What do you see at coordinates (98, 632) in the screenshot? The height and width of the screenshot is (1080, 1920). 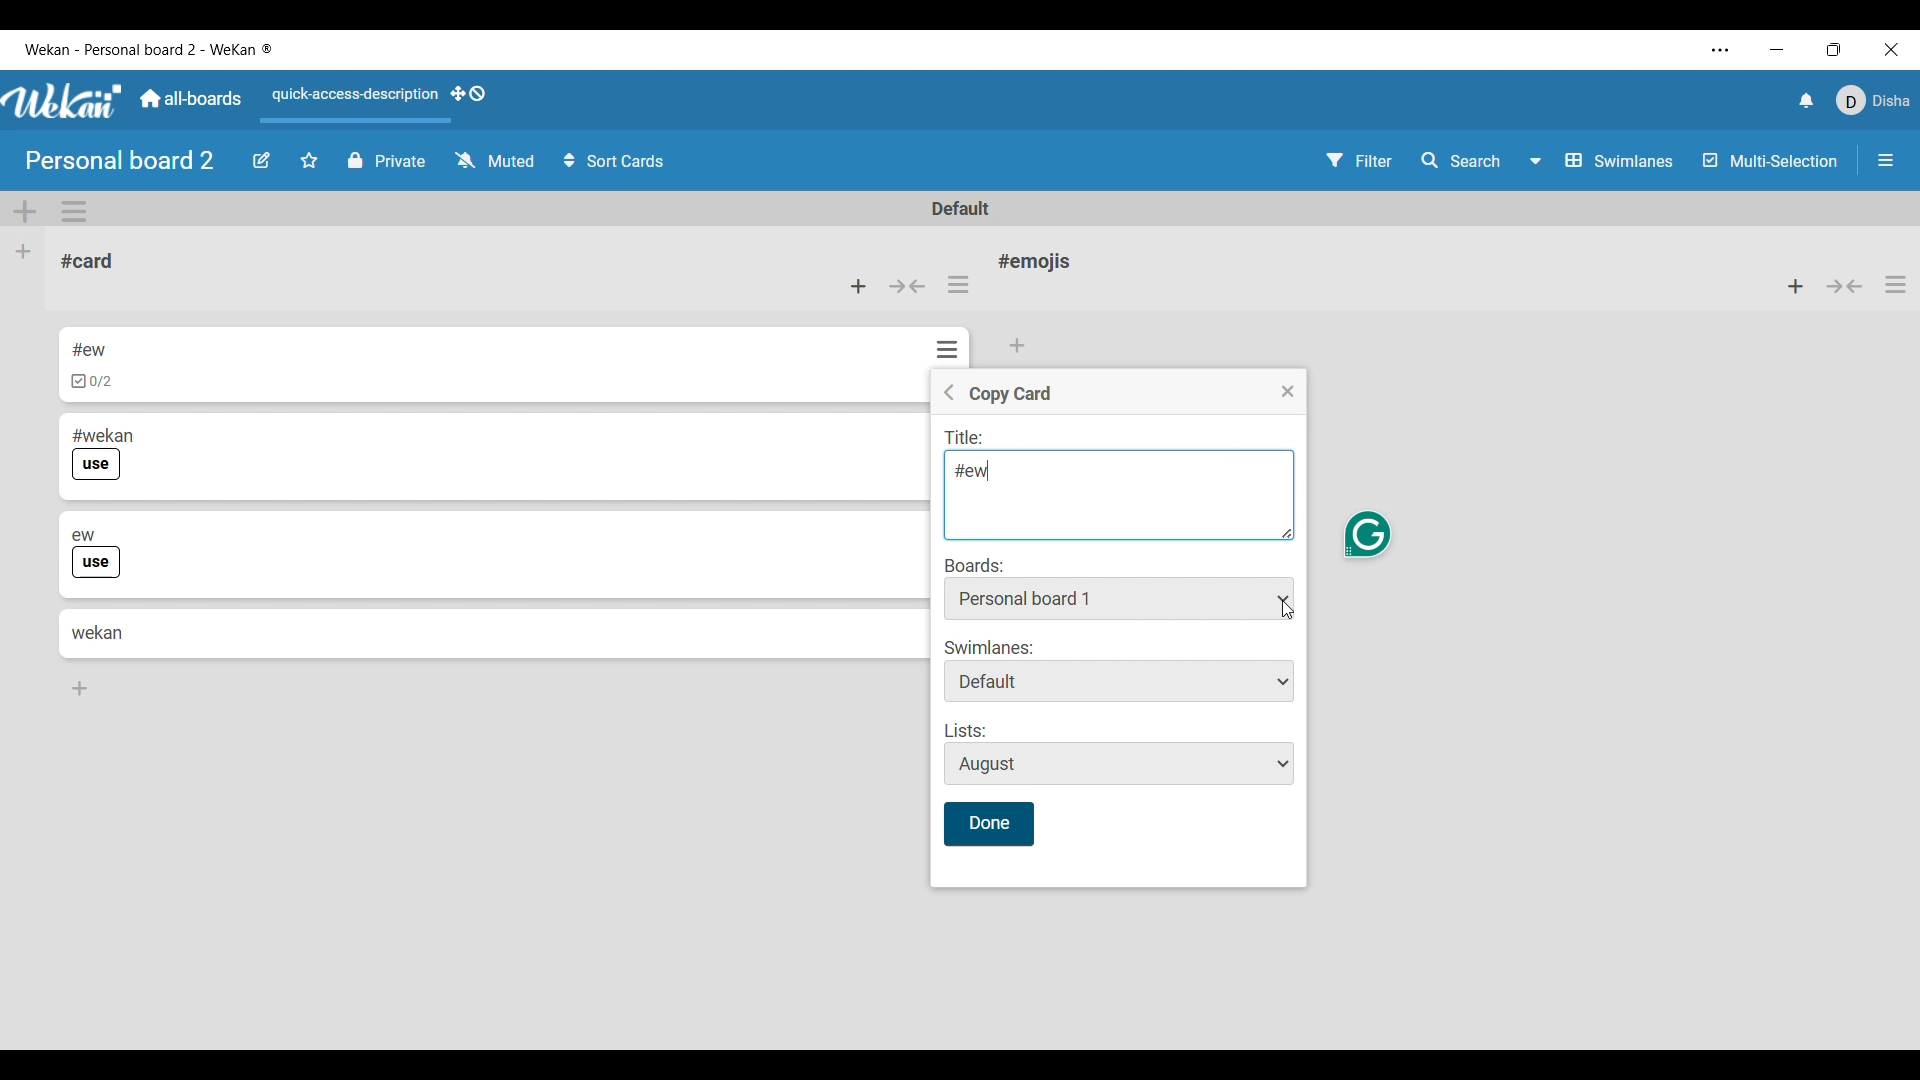 I see `Card 4` at bounding box center [98, 632].